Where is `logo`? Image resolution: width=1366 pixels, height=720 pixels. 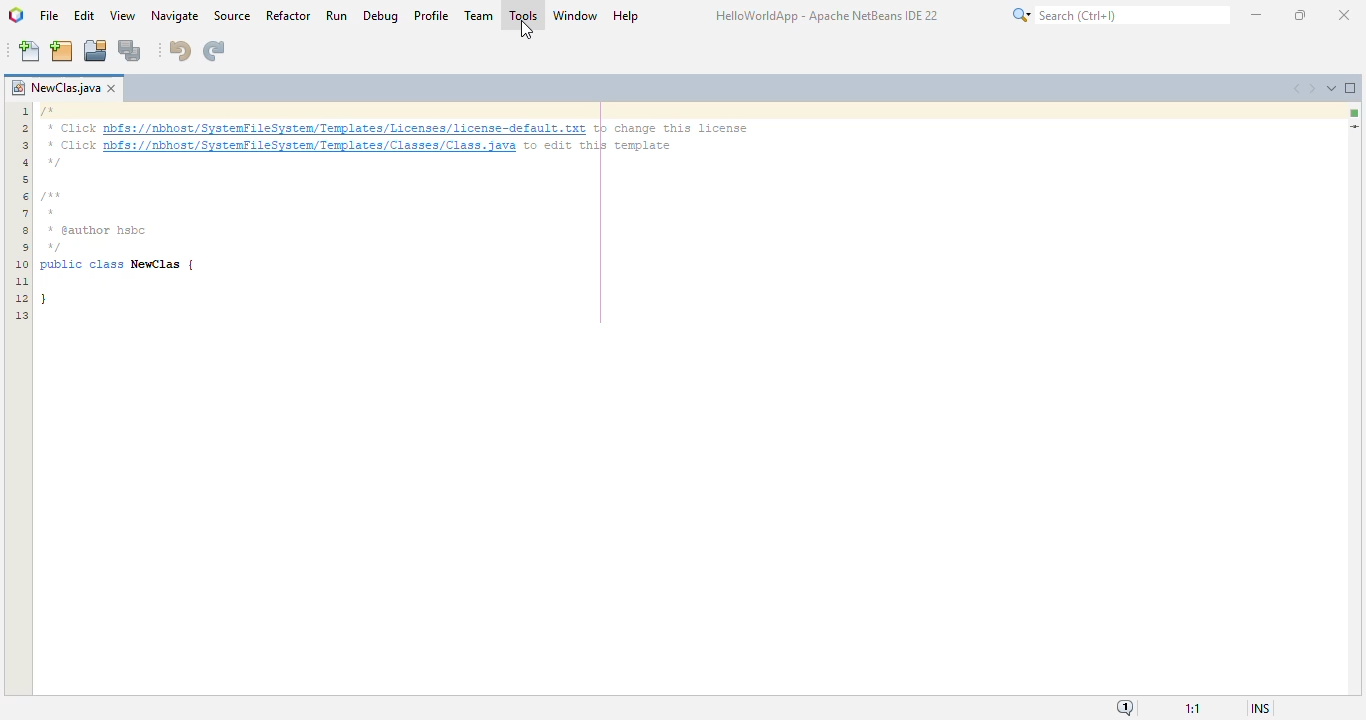
logo is located at coordinates (16, 15).